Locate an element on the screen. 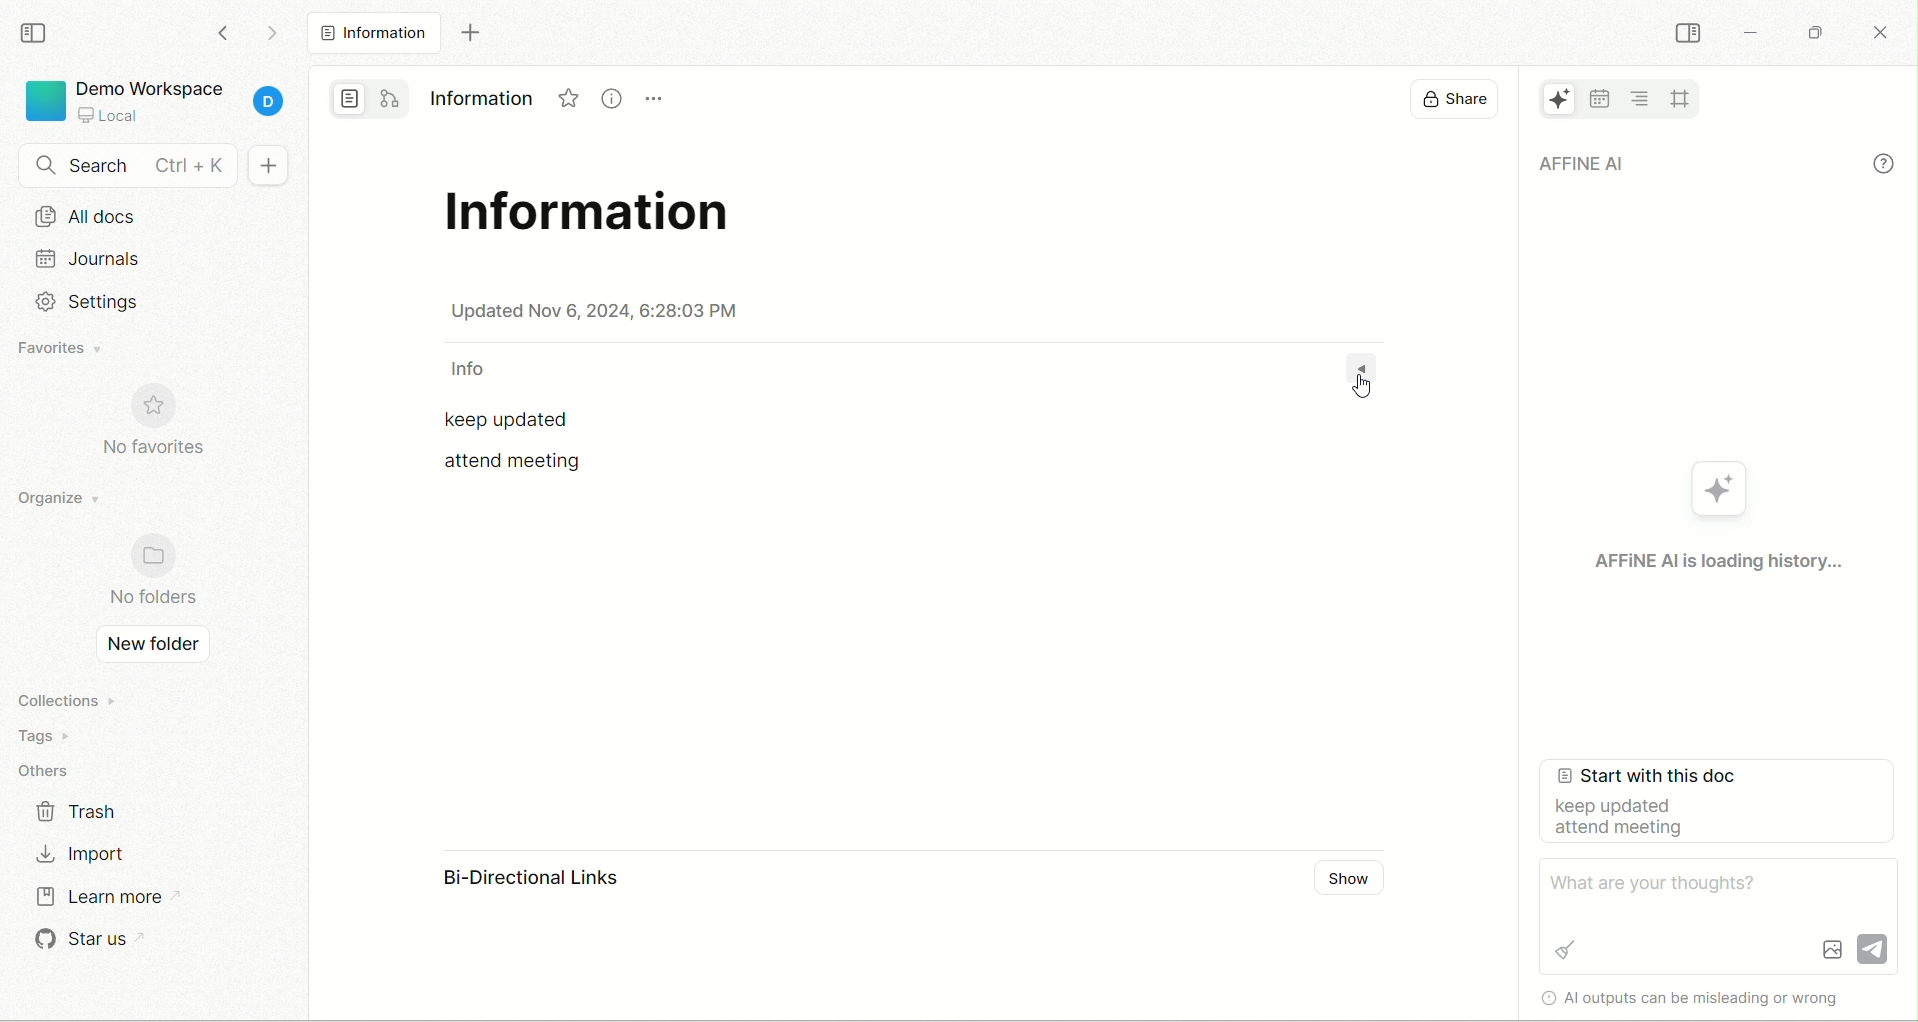  Send icon is located at coordinates (1873, 945).